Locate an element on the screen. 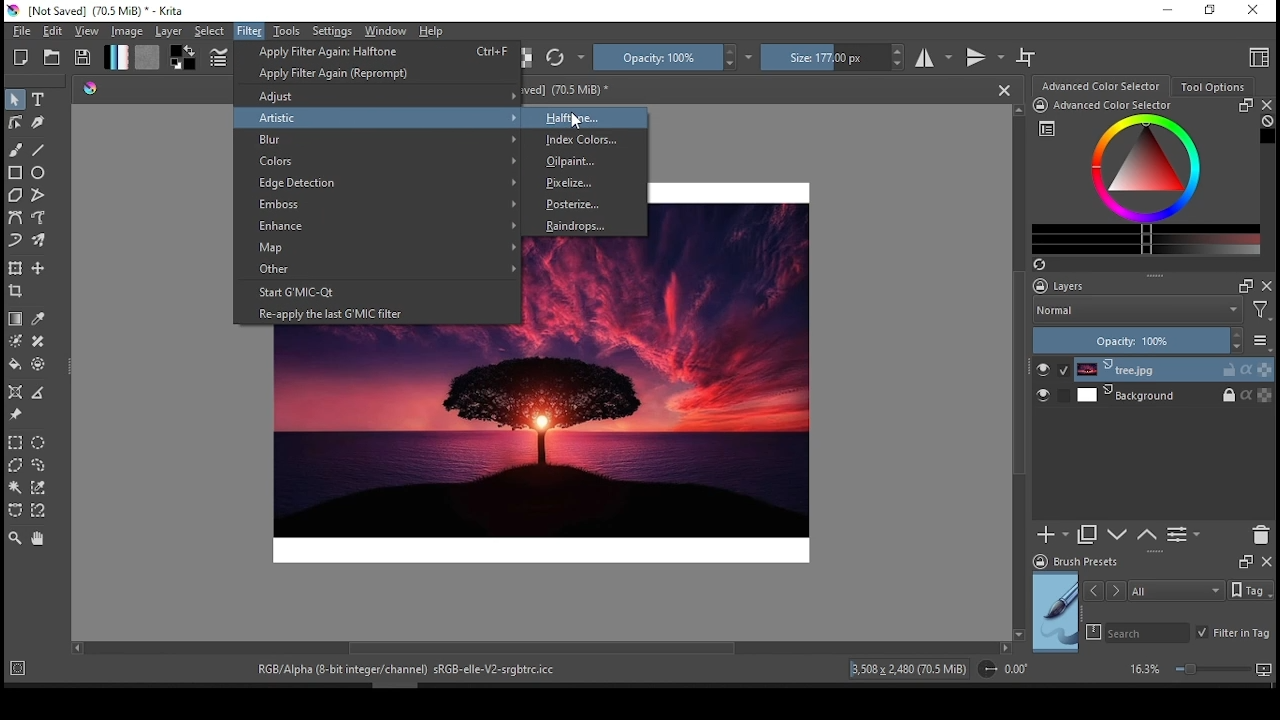  enclose and fill tool is located at coordinates (40, 365).